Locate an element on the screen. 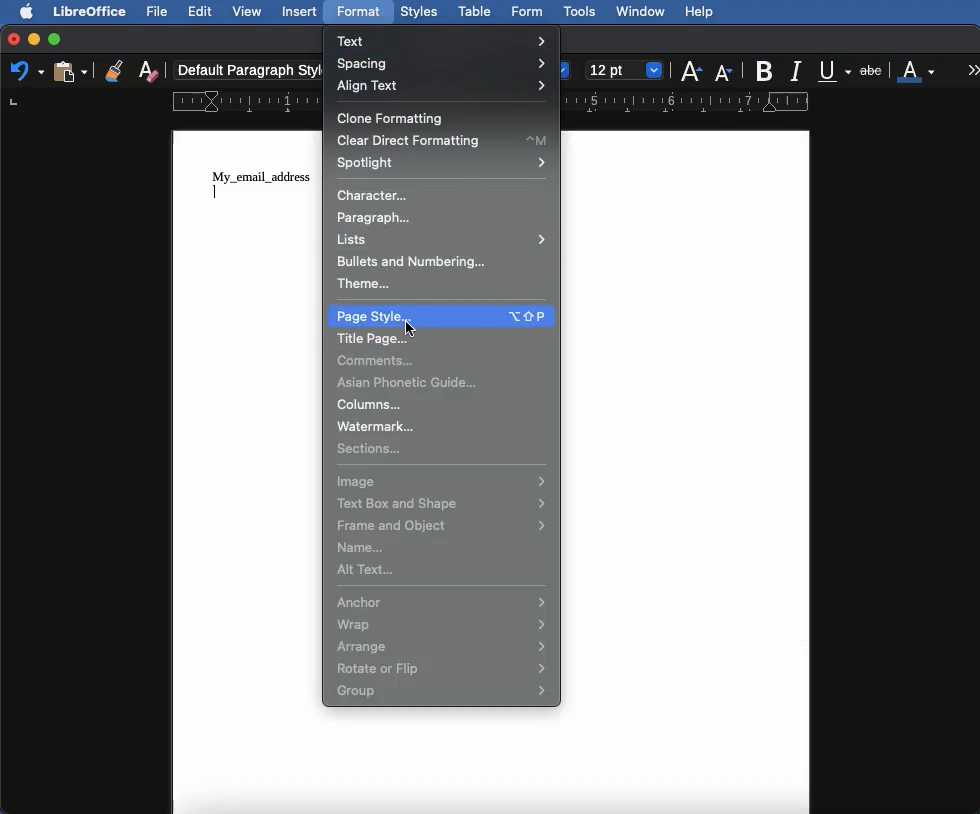  Italics is located at coordinates (799, 69).